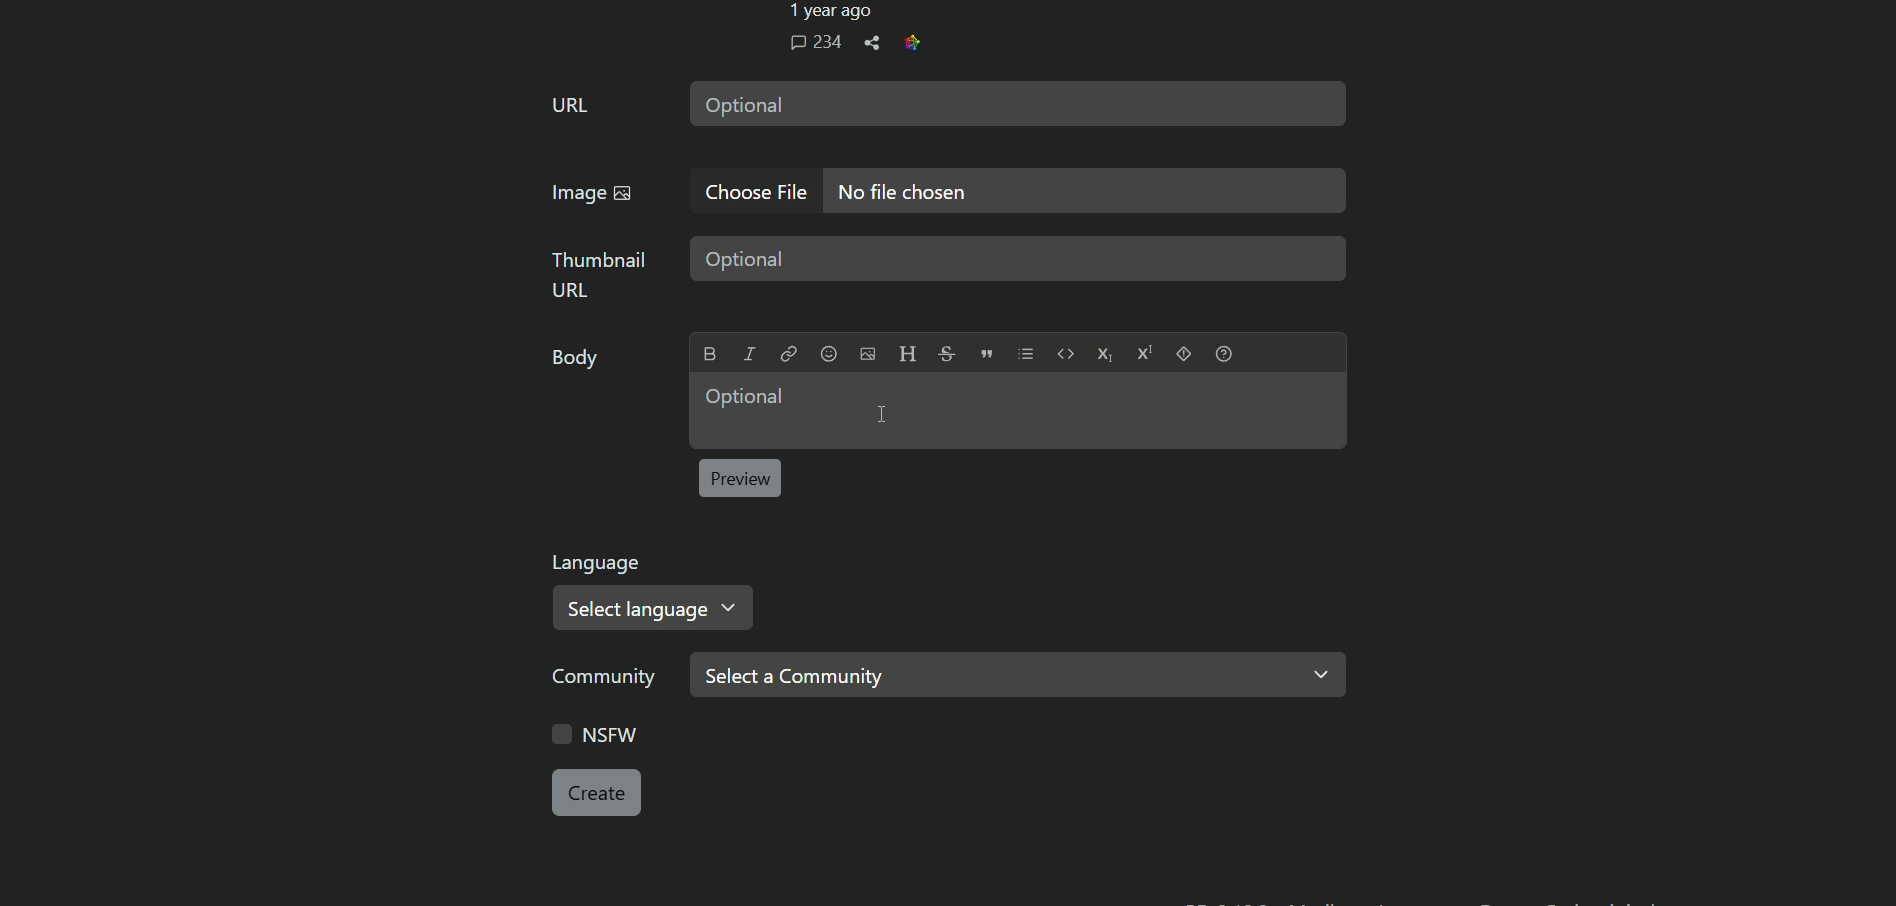 Image resolution: width=1896 pixels, height=906 pixels. Describe the element at coordinates (1144, 352) in the screenshot. I see `Superscript` at that location.